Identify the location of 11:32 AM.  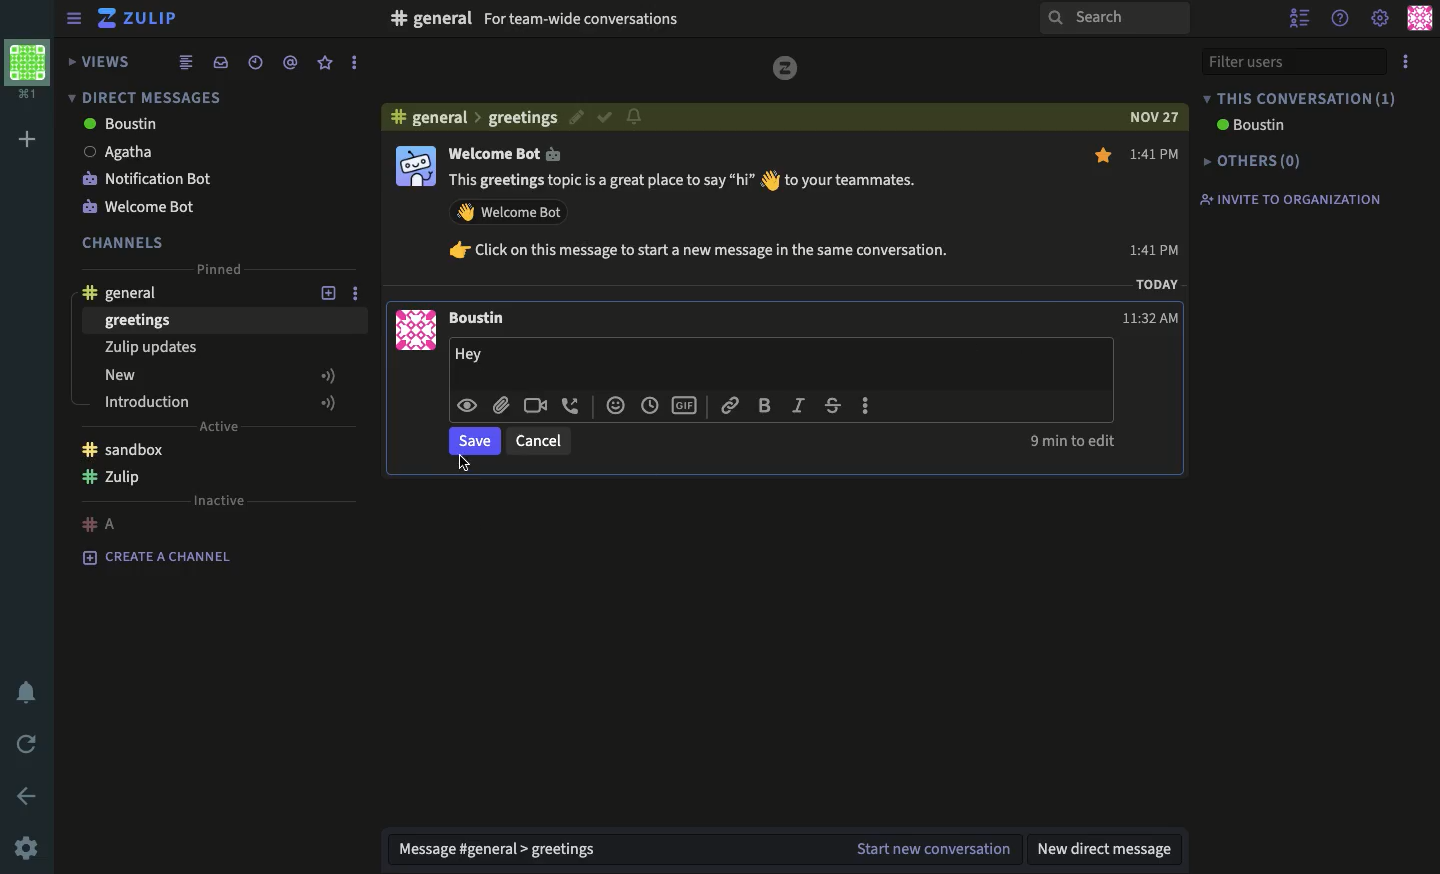
(1153, 315).